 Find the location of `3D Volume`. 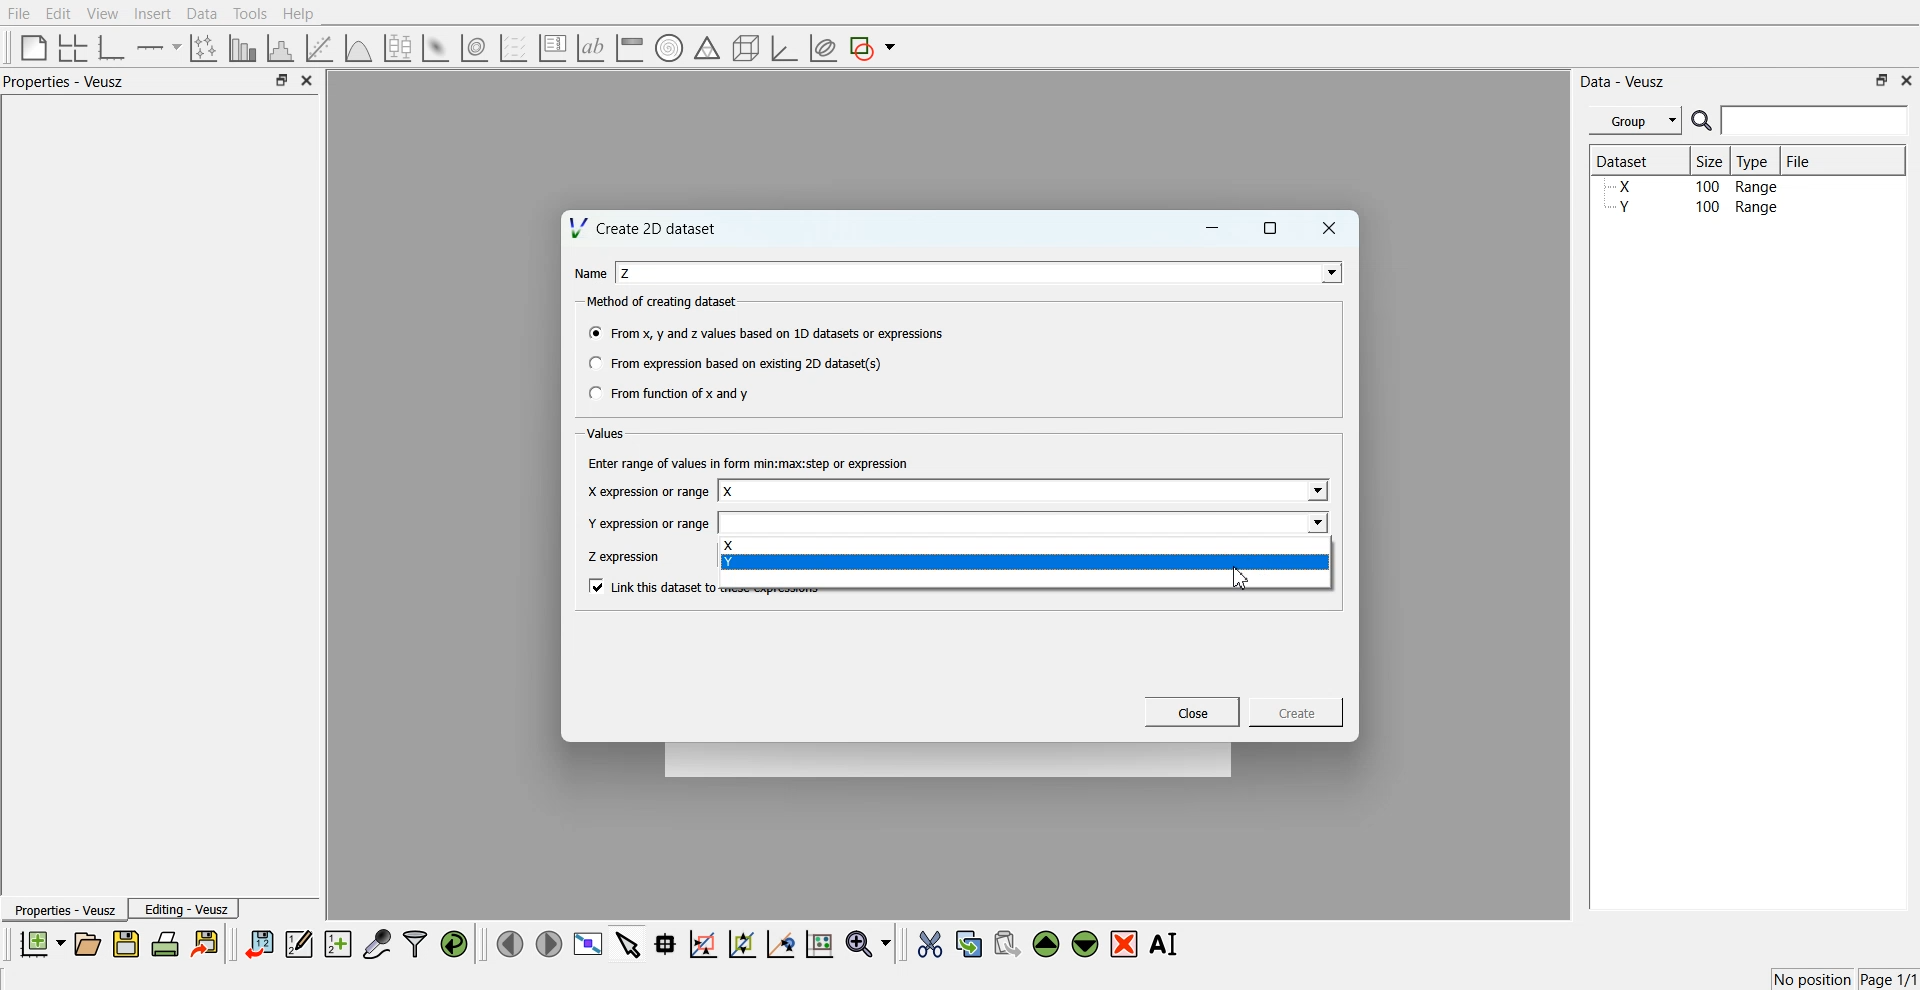

3D Volume is located at coordinates (474, 48).